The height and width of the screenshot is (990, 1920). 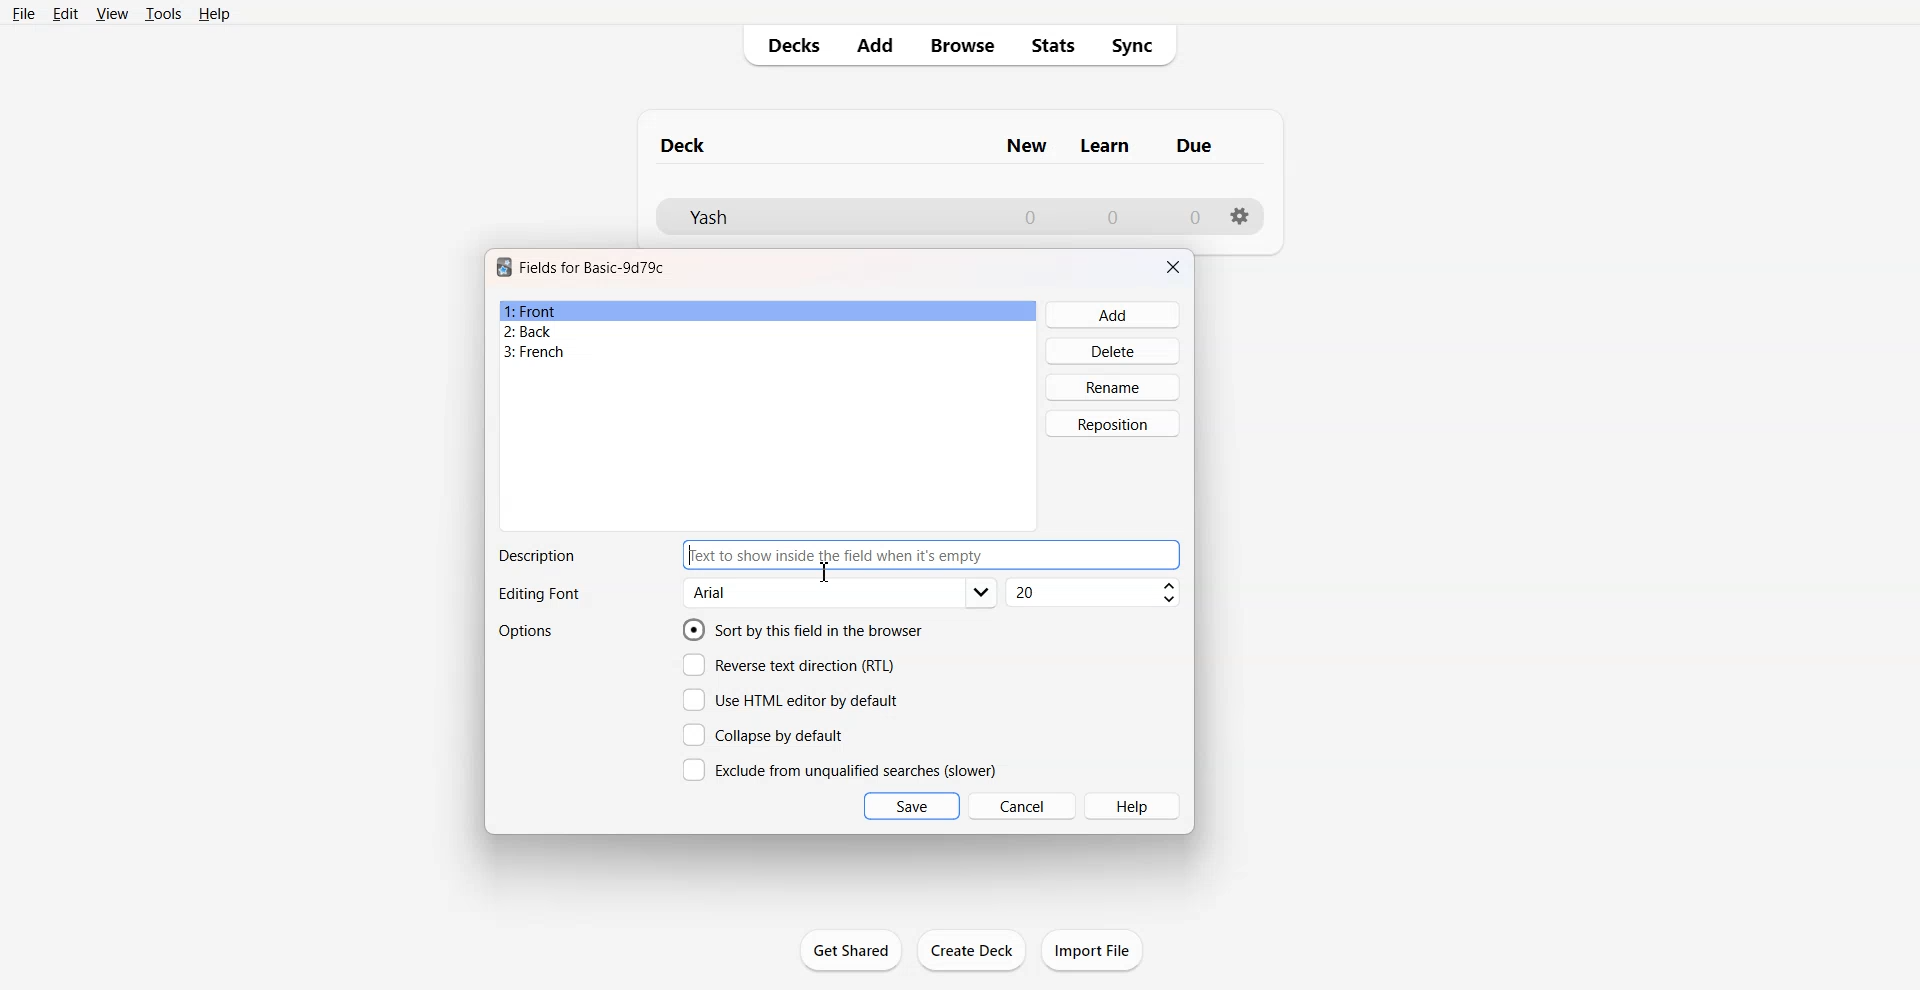 I want to click on Import File, so click(x=1092, y=950).